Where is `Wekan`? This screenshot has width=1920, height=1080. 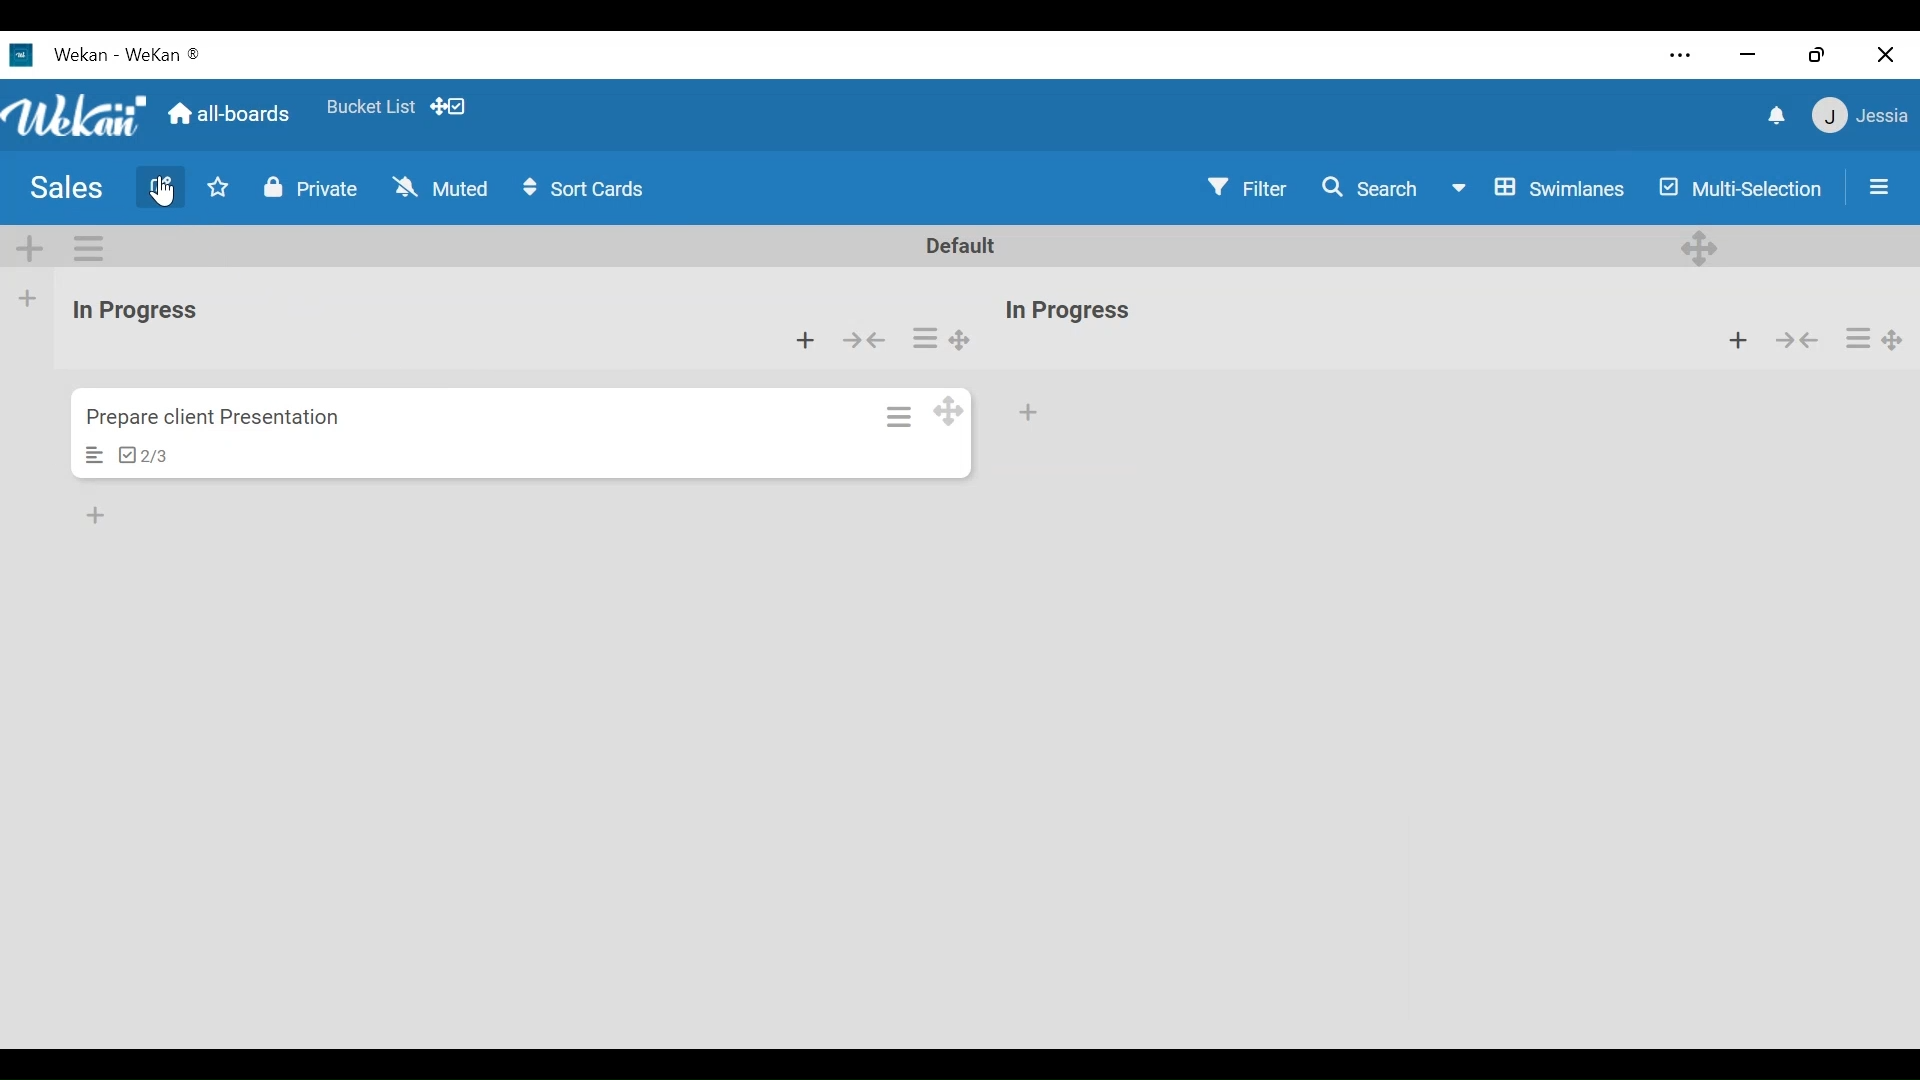 Wekan is located at coordinates (107, 53).